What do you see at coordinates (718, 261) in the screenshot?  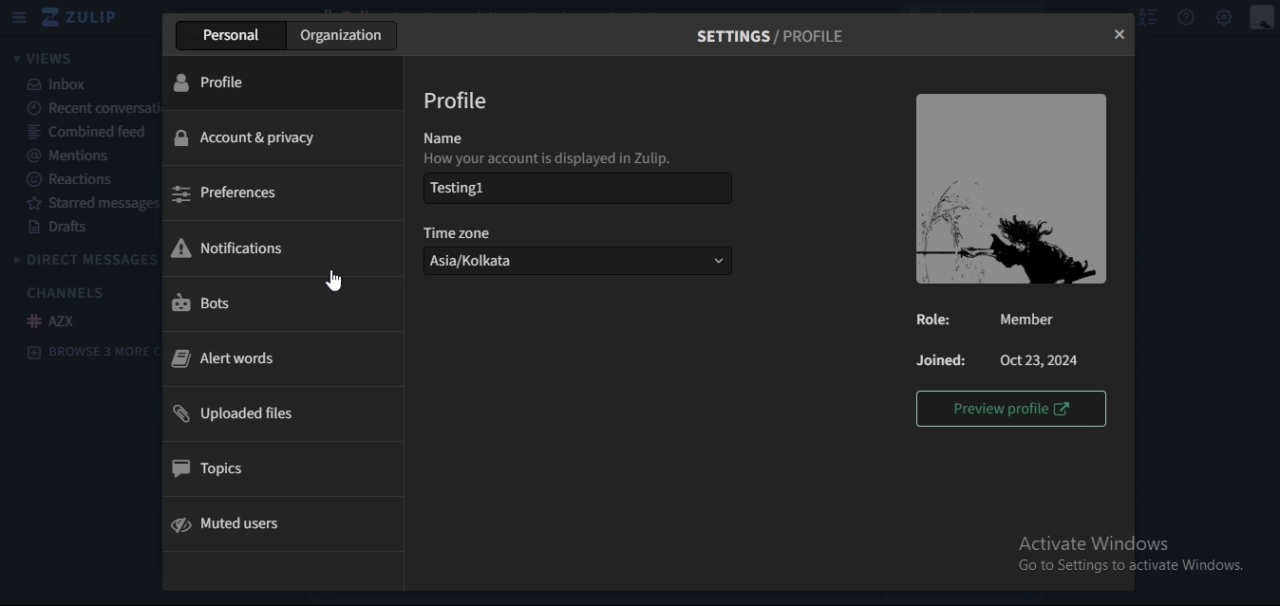 I see `dropdown` at bounding box center [718, 261].